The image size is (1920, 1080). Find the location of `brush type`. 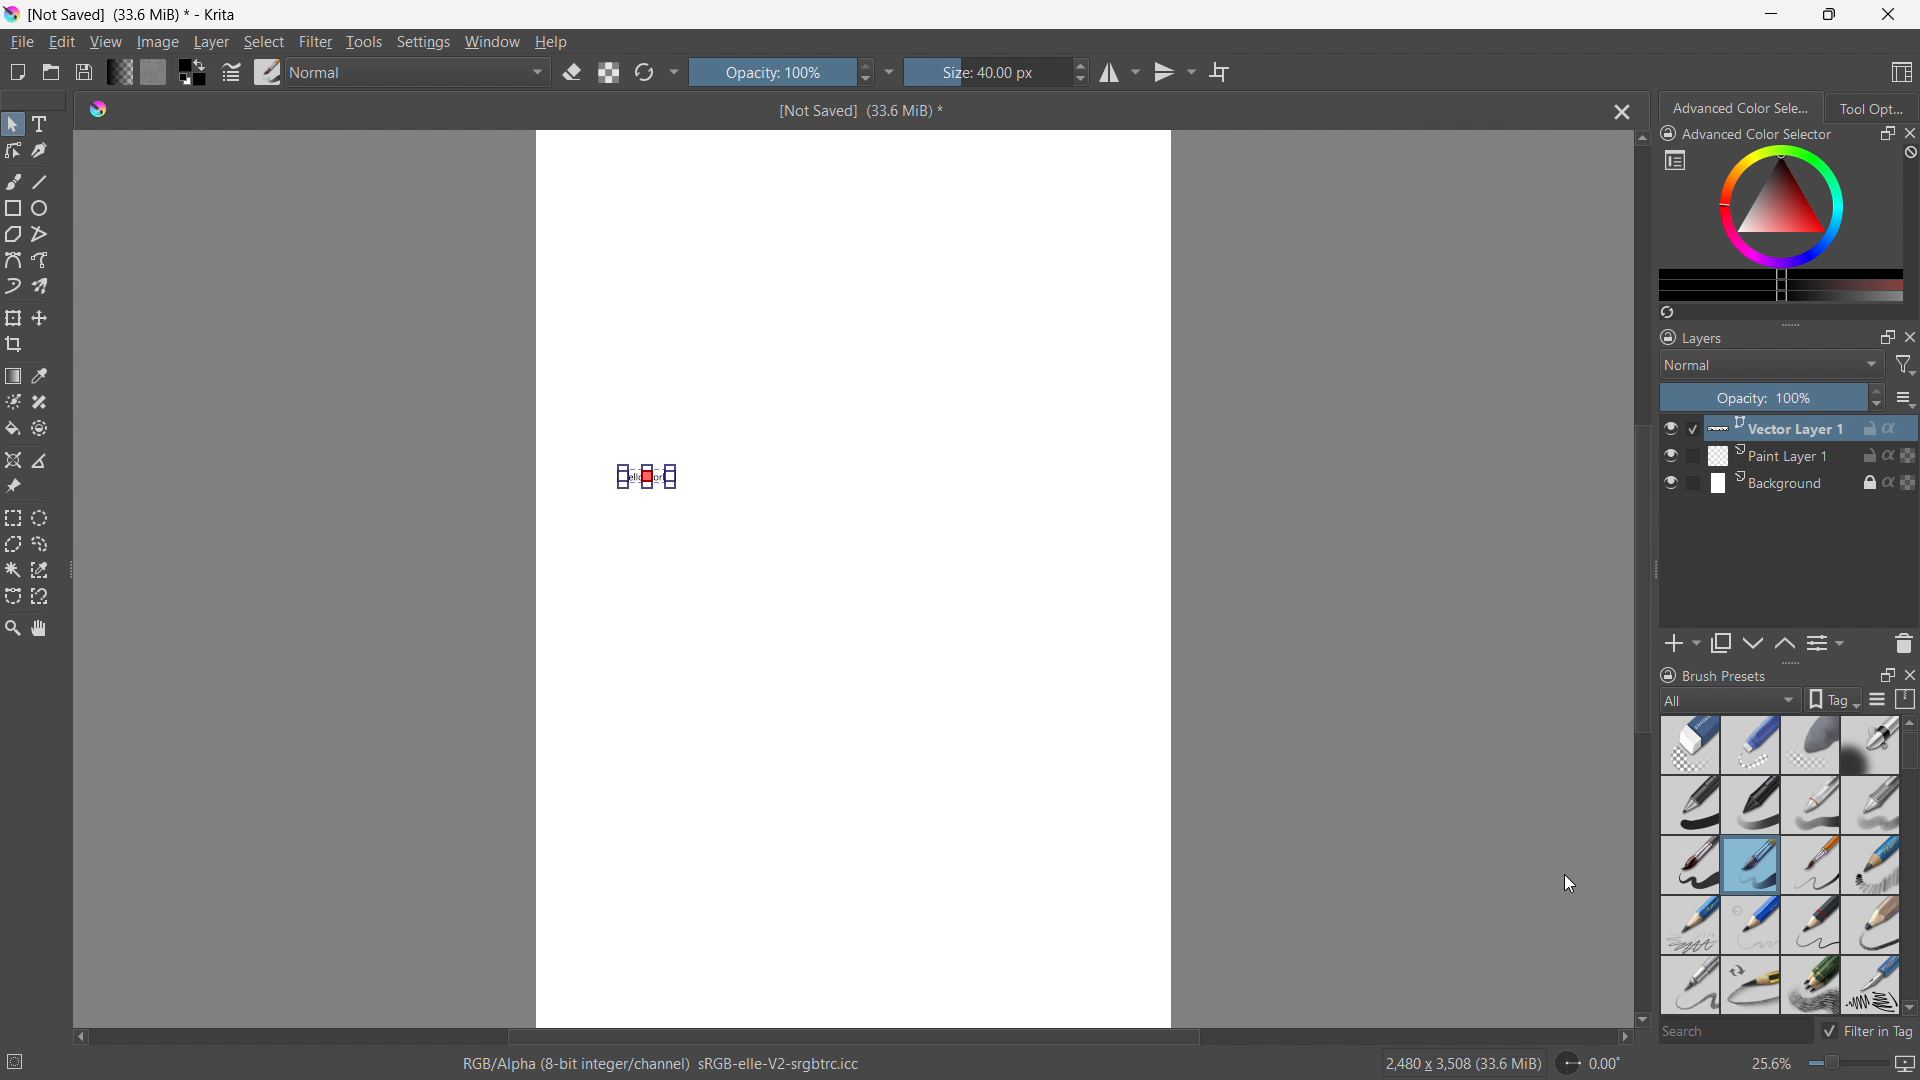

brush type is located at coordinates (1732, 699).